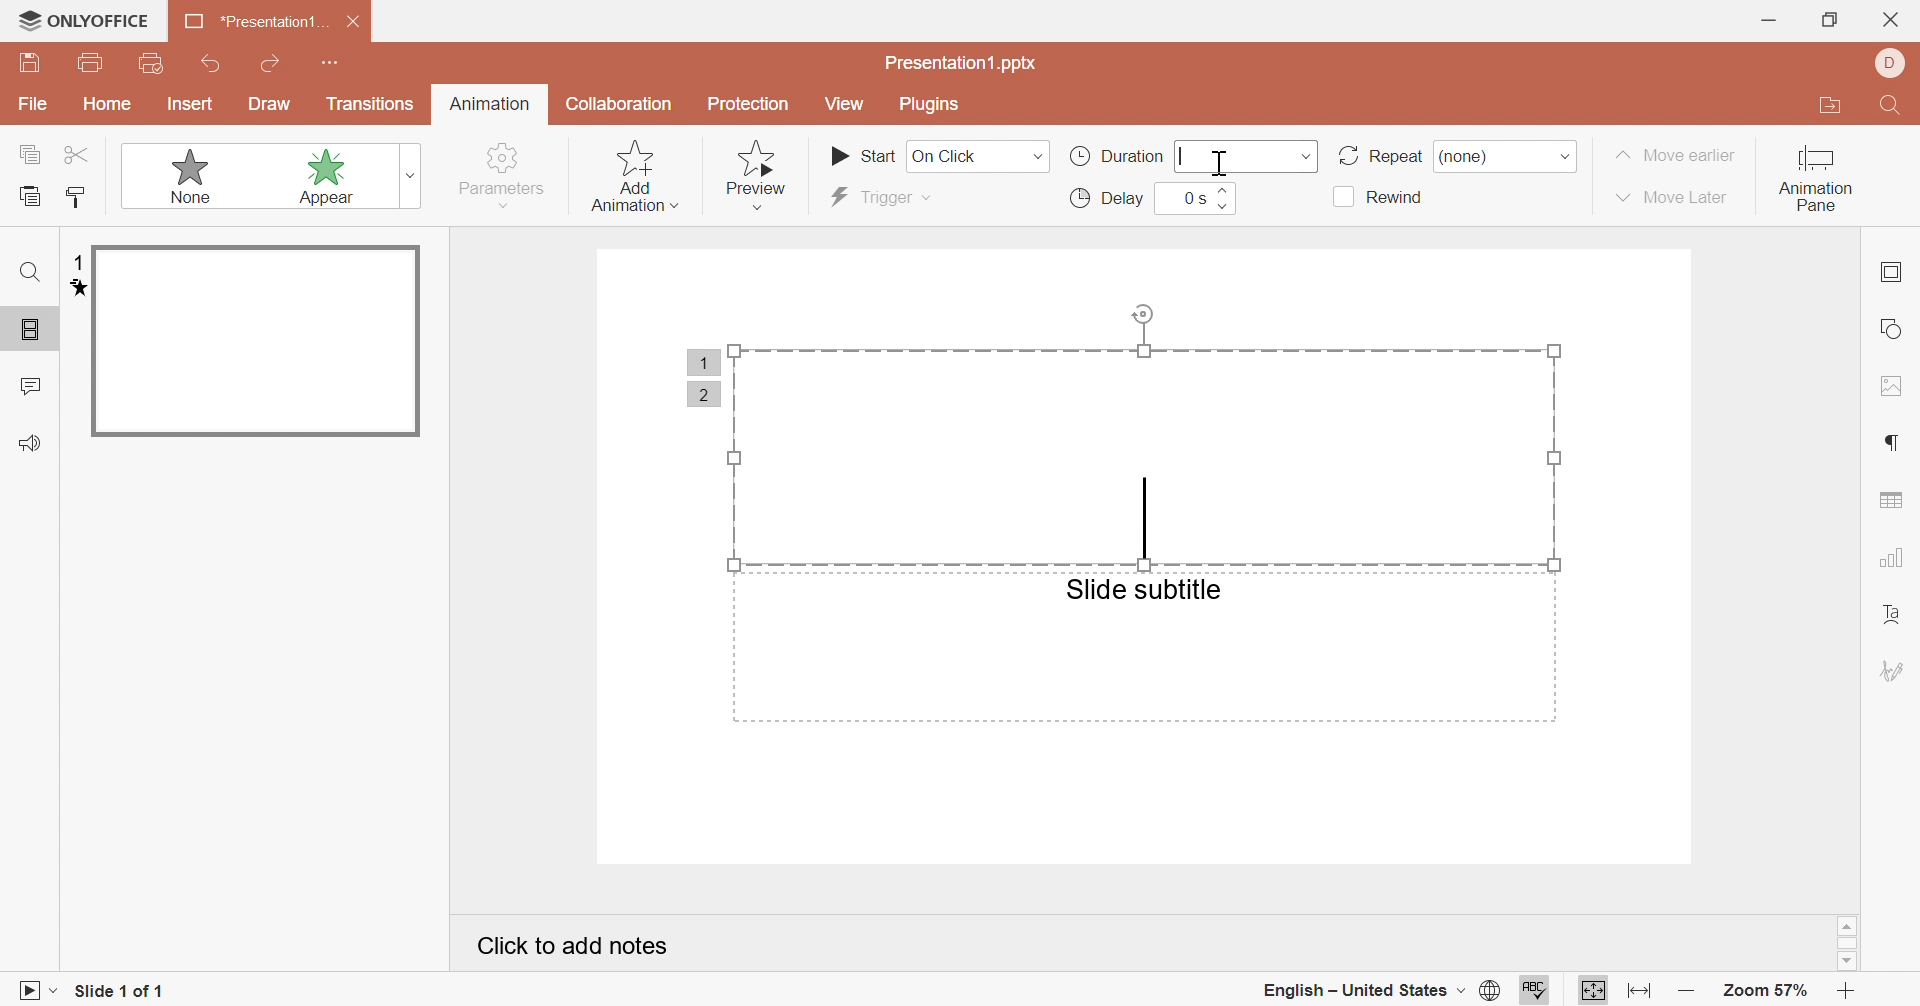 This screenshot has width=1920, height=1006. What do you see at coordinates (78, 195) in the screenshot?
I see `copy style` at bounding box center [78, 195].